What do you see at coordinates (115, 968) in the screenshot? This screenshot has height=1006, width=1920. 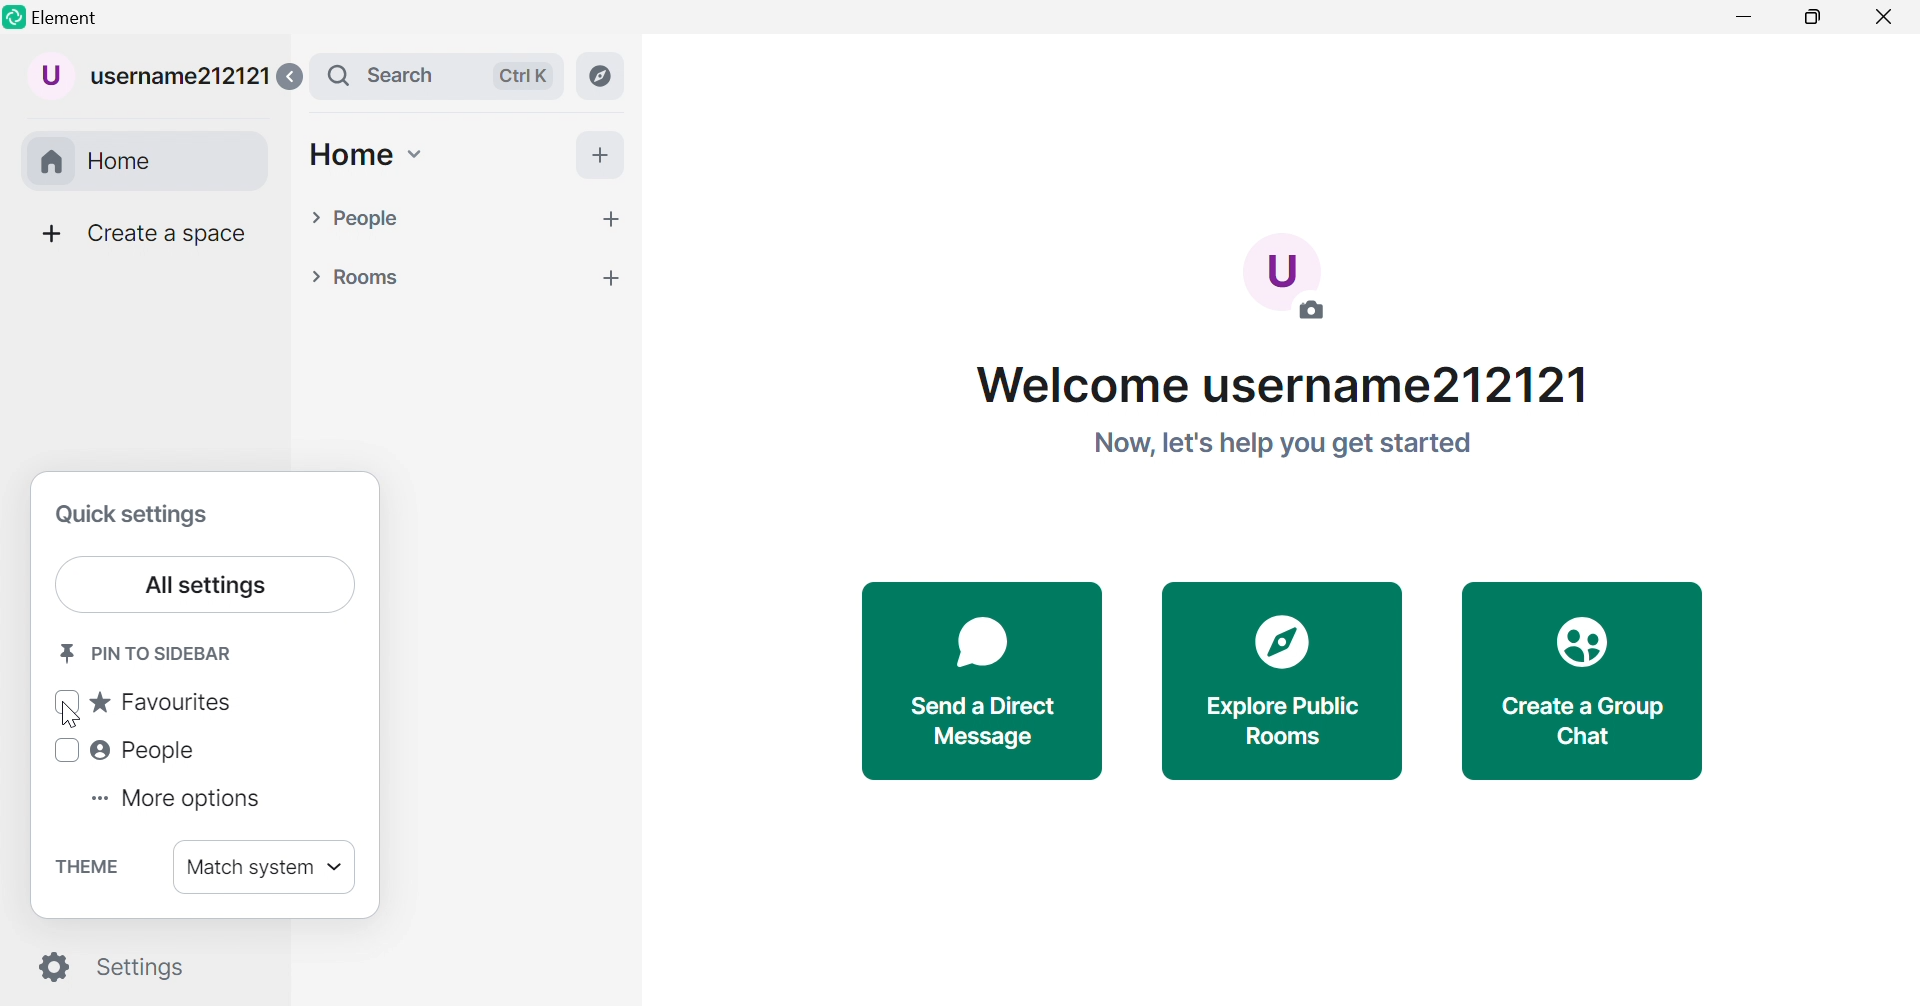 I see `Settings` at bounding box center [115, 968].